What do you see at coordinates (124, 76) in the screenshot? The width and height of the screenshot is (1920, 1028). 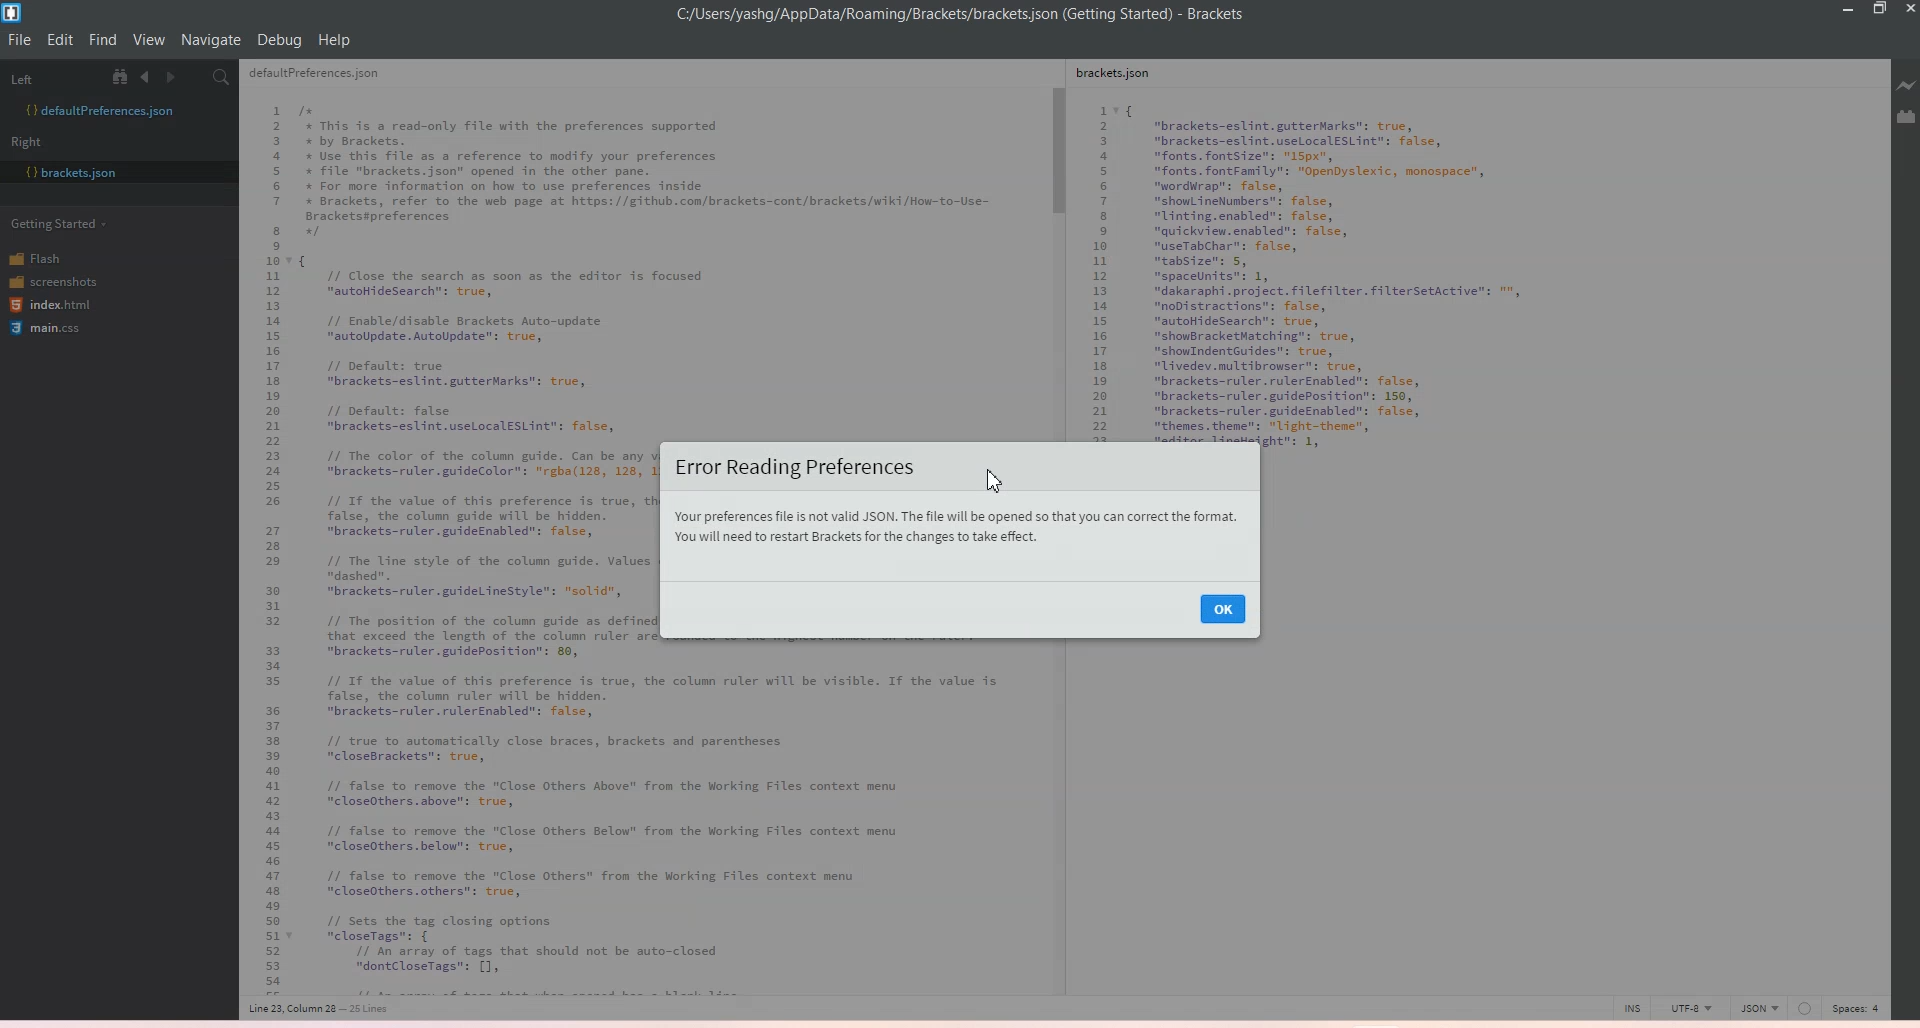 I see `Show in file tree` at bounding box center [124, 76].